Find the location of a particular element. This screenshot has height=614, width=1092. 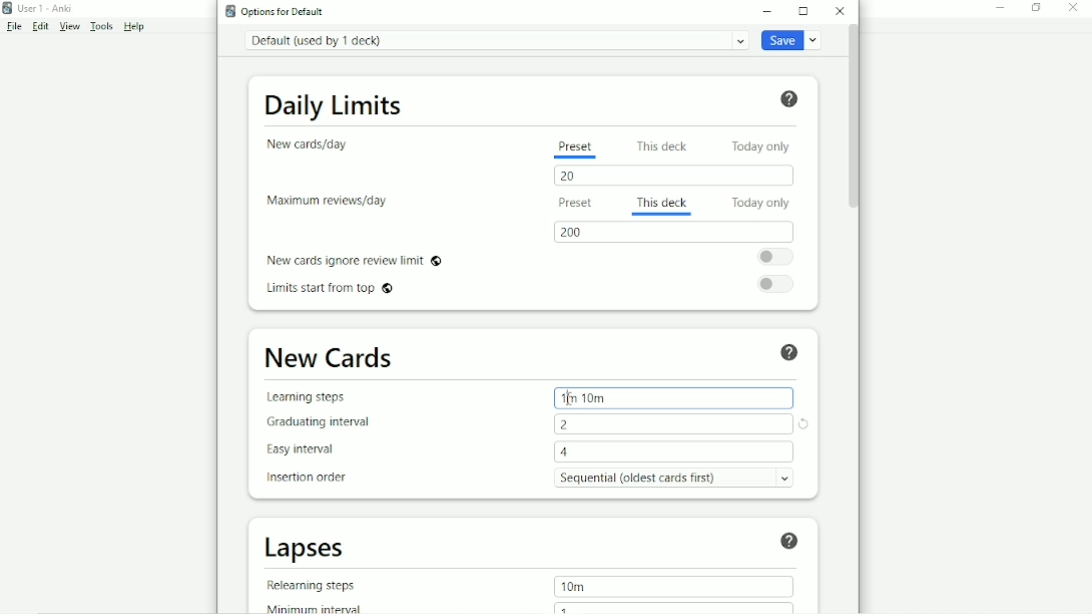

Default (used by 1 deck) is located at coordinates (493, 42).